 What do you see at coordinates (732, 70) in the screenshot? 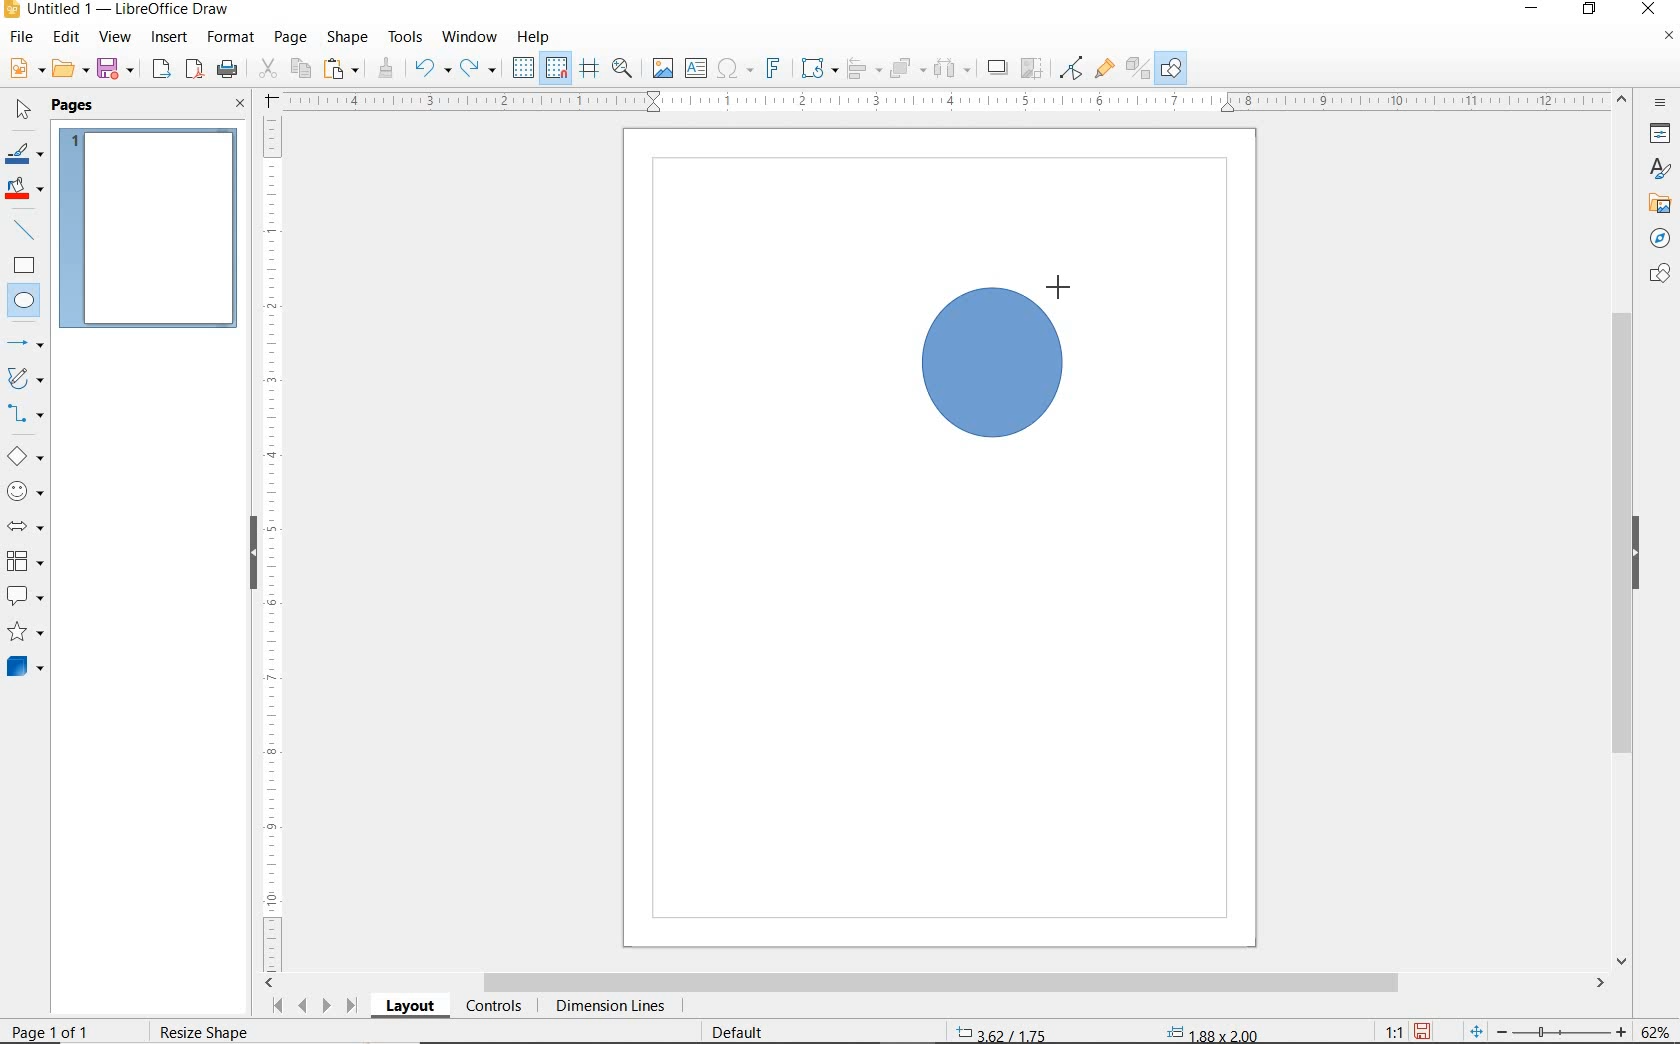
I see `INSERT SPECIAL CHARACTERS` at bounding box center [732, 70].